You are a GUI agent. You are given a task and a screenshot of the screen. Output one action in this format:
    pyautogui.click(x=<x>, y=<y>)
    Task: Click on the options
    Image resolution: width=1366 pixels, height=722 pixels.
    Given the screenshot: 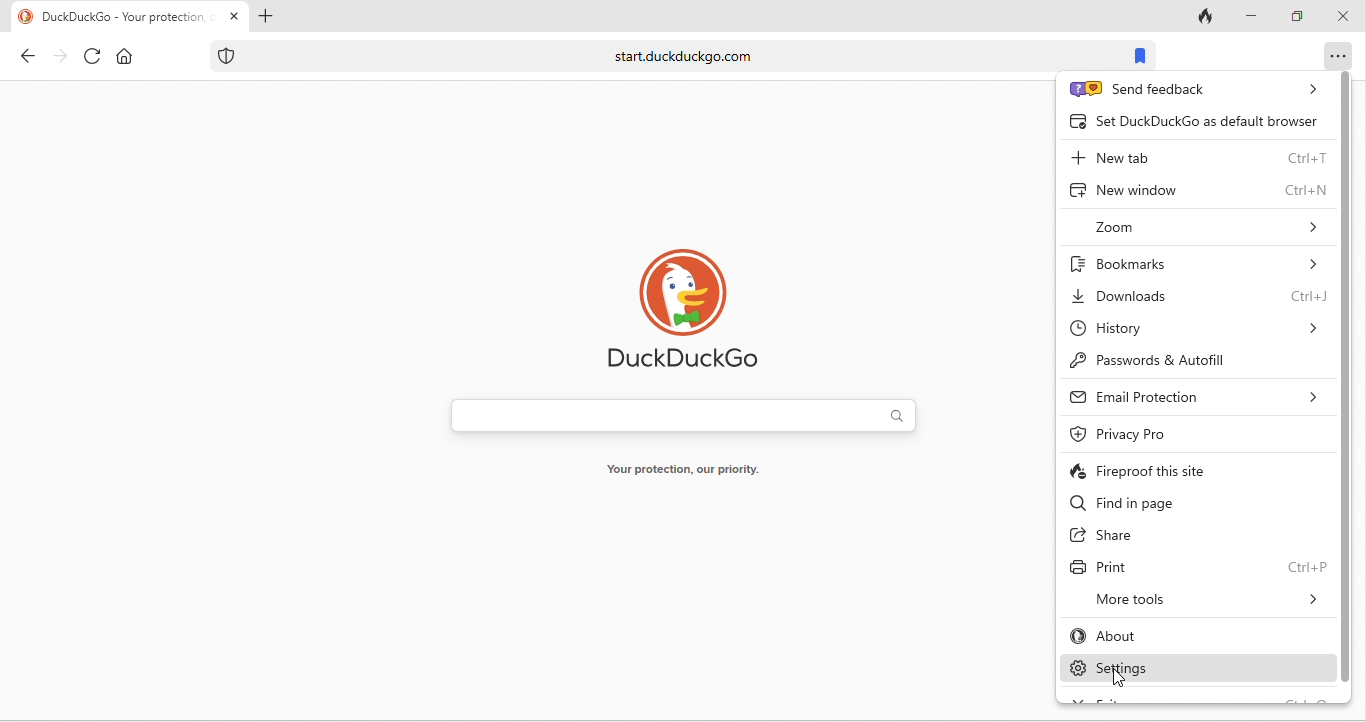 What is the action you would take?
    pyautogui.click(x=1334, y=53)
    